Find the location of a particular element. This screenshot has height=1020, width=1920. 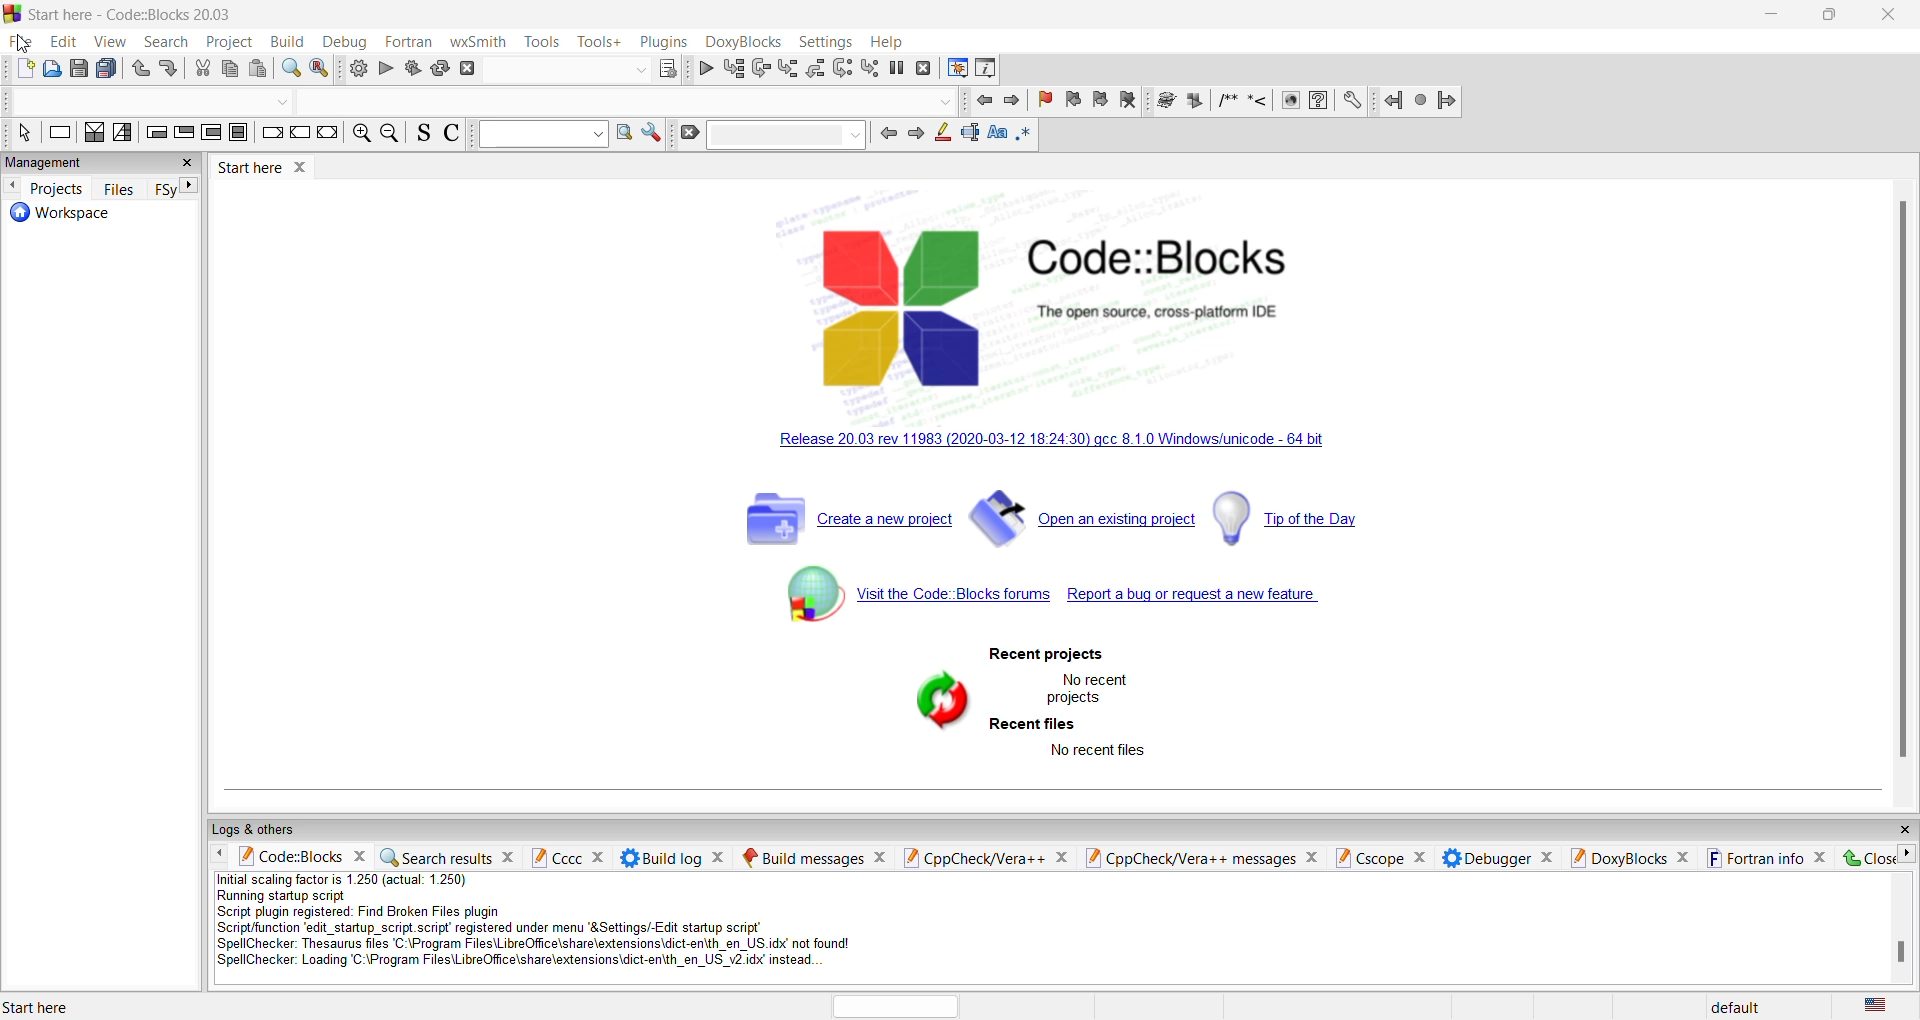

dropdown button with textbox is located at coordinates (542, 135).